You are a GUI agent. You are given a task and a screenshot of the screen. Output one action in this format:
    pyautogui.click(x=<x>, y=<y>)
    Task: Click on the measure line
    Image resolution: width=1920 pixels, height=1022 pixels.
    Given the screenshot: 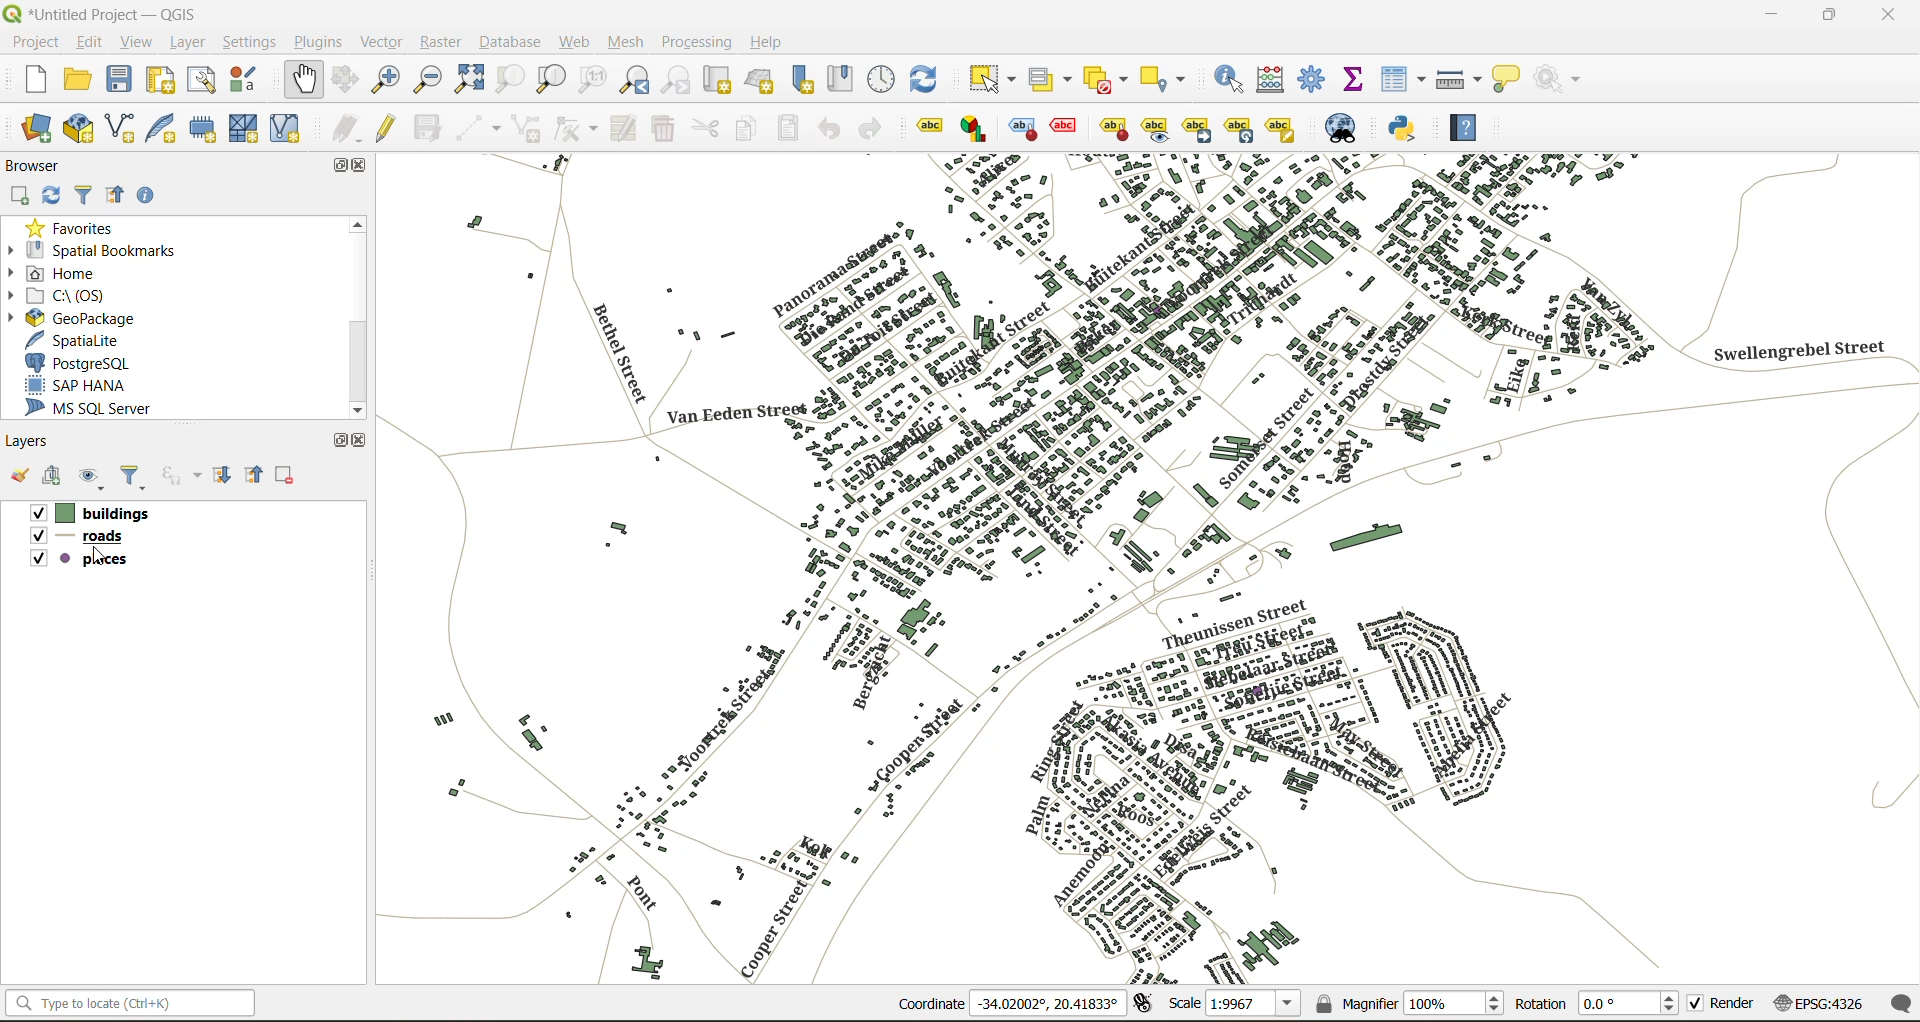 What is the action you would take?
    pyautogui.click(x=1459, y=80)
    